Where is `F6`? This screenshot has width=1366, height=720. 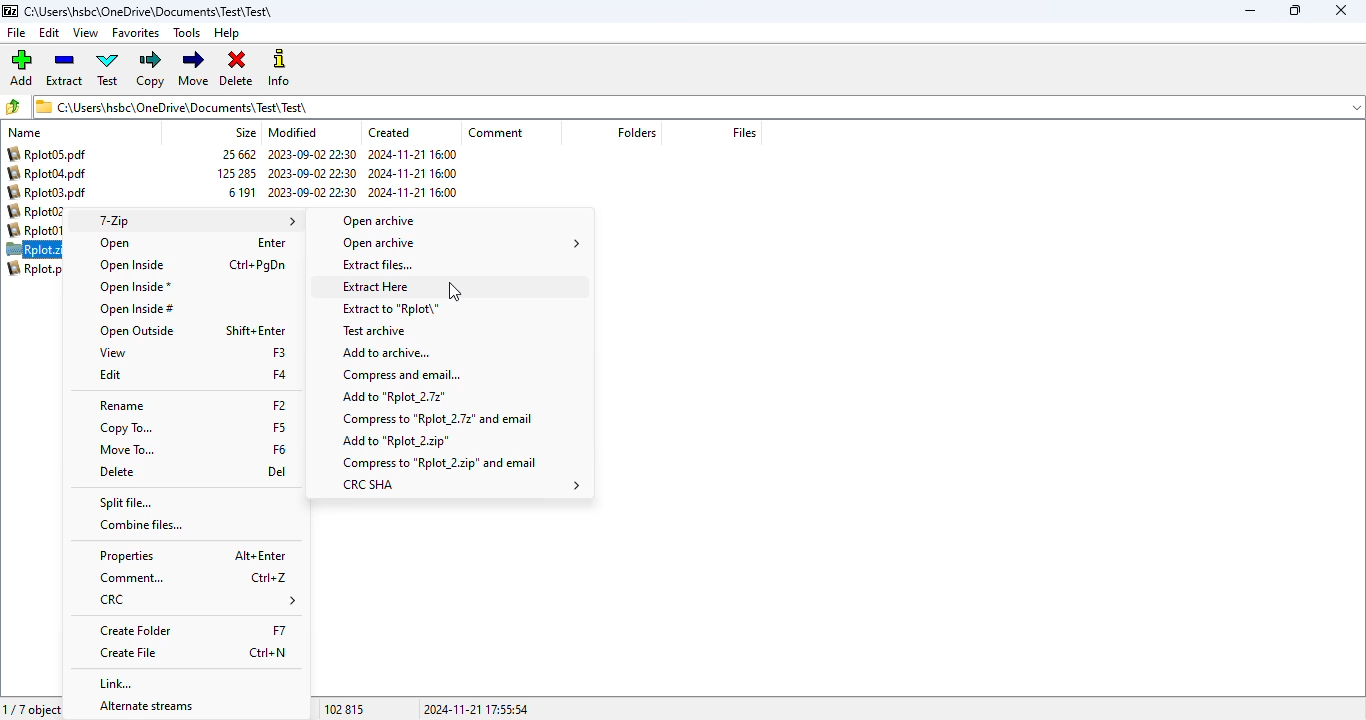
F6 is located at coordinates (280, 449).